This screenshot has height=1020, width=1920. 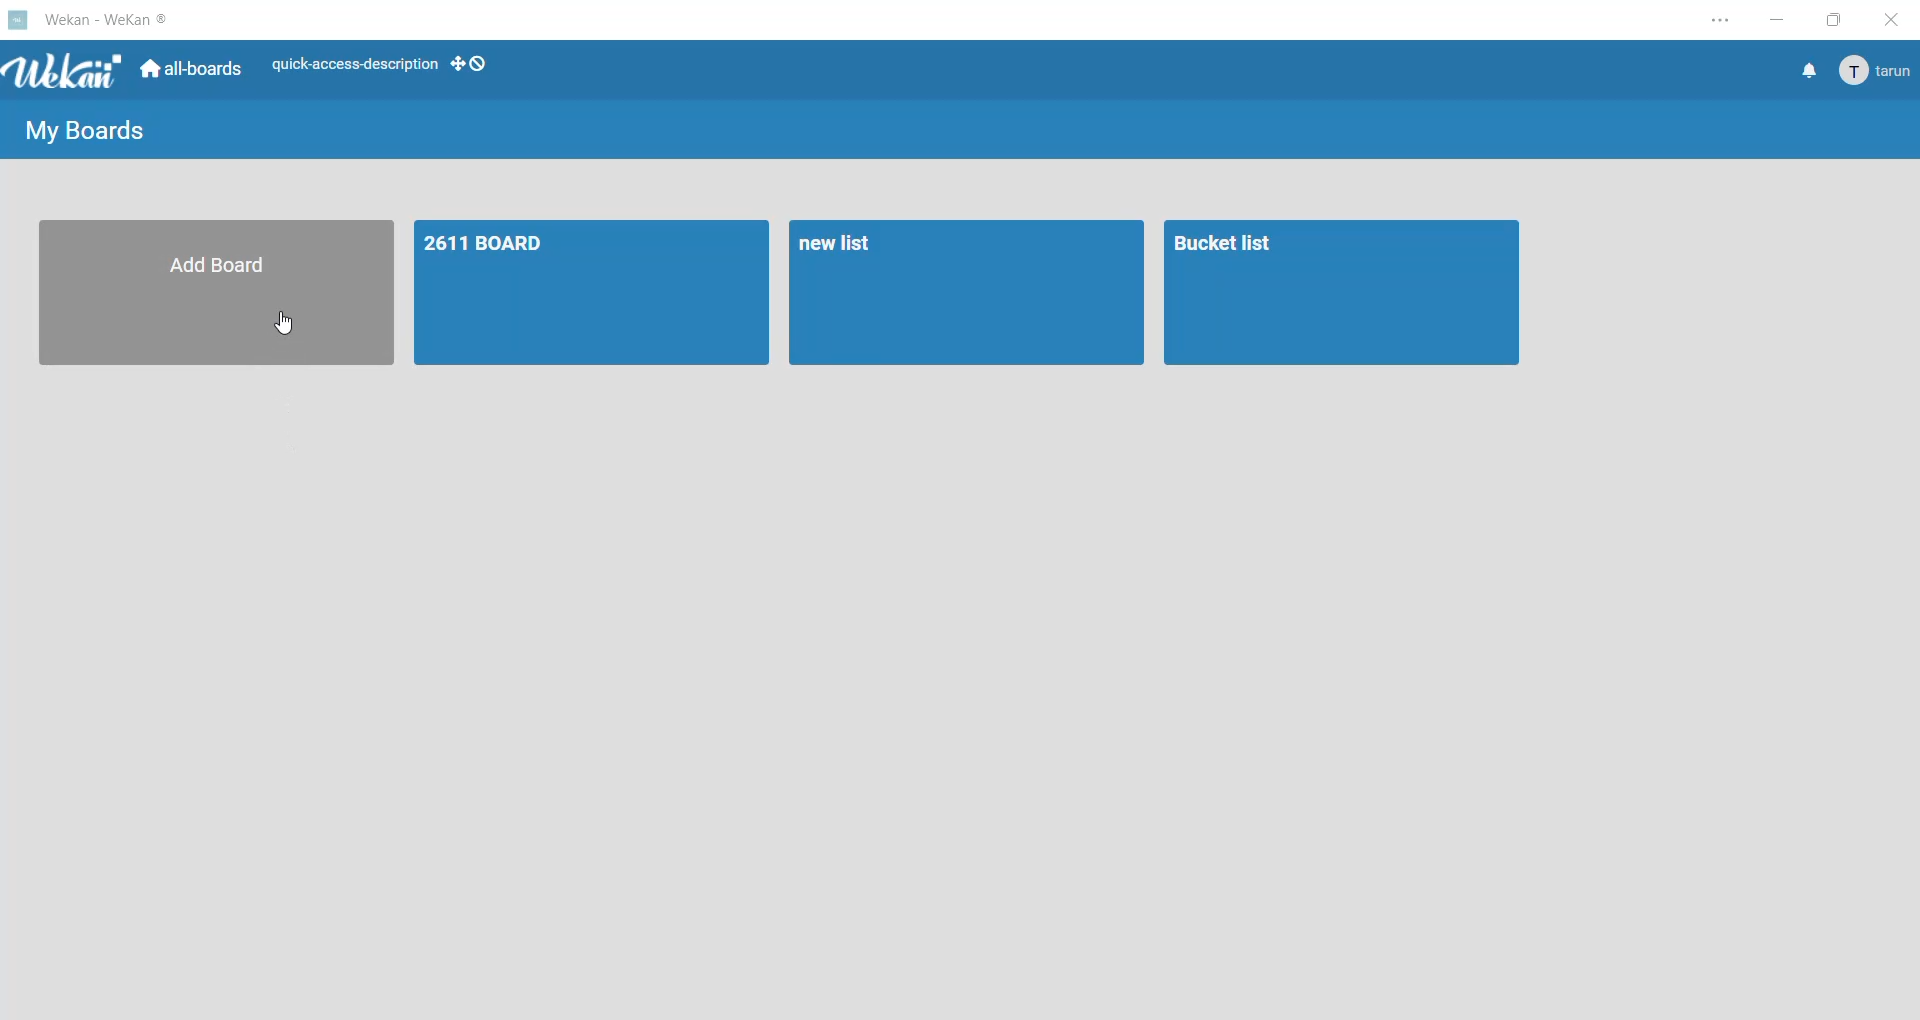 What do you see at coordinates (468, 66) in the screenshot?
I see `show desktop drag handles` at bounding box center [468, 66].